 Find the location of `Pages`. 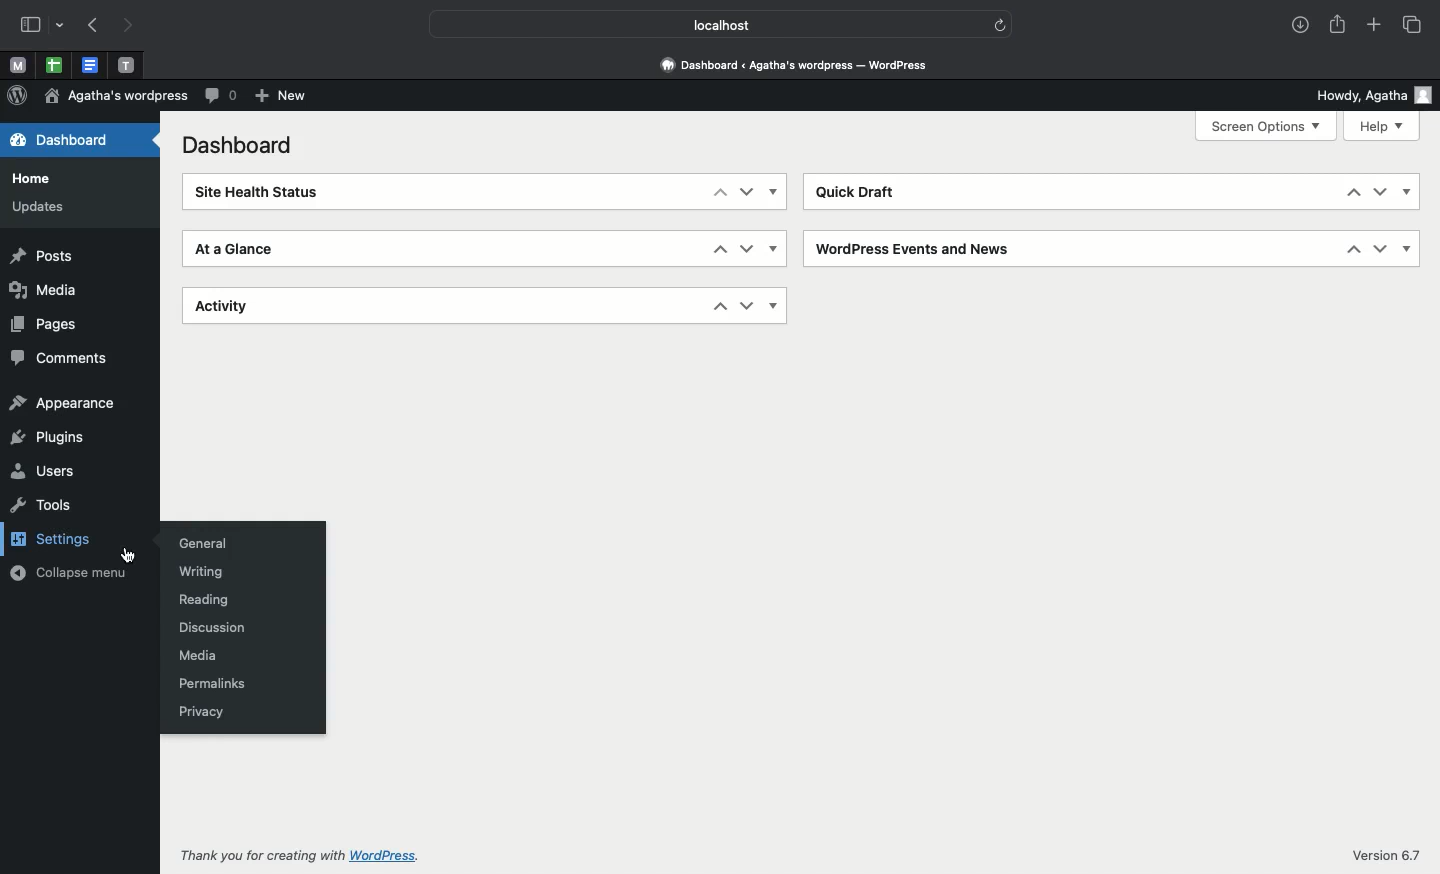

Pages is located at coordinates (43, 323).